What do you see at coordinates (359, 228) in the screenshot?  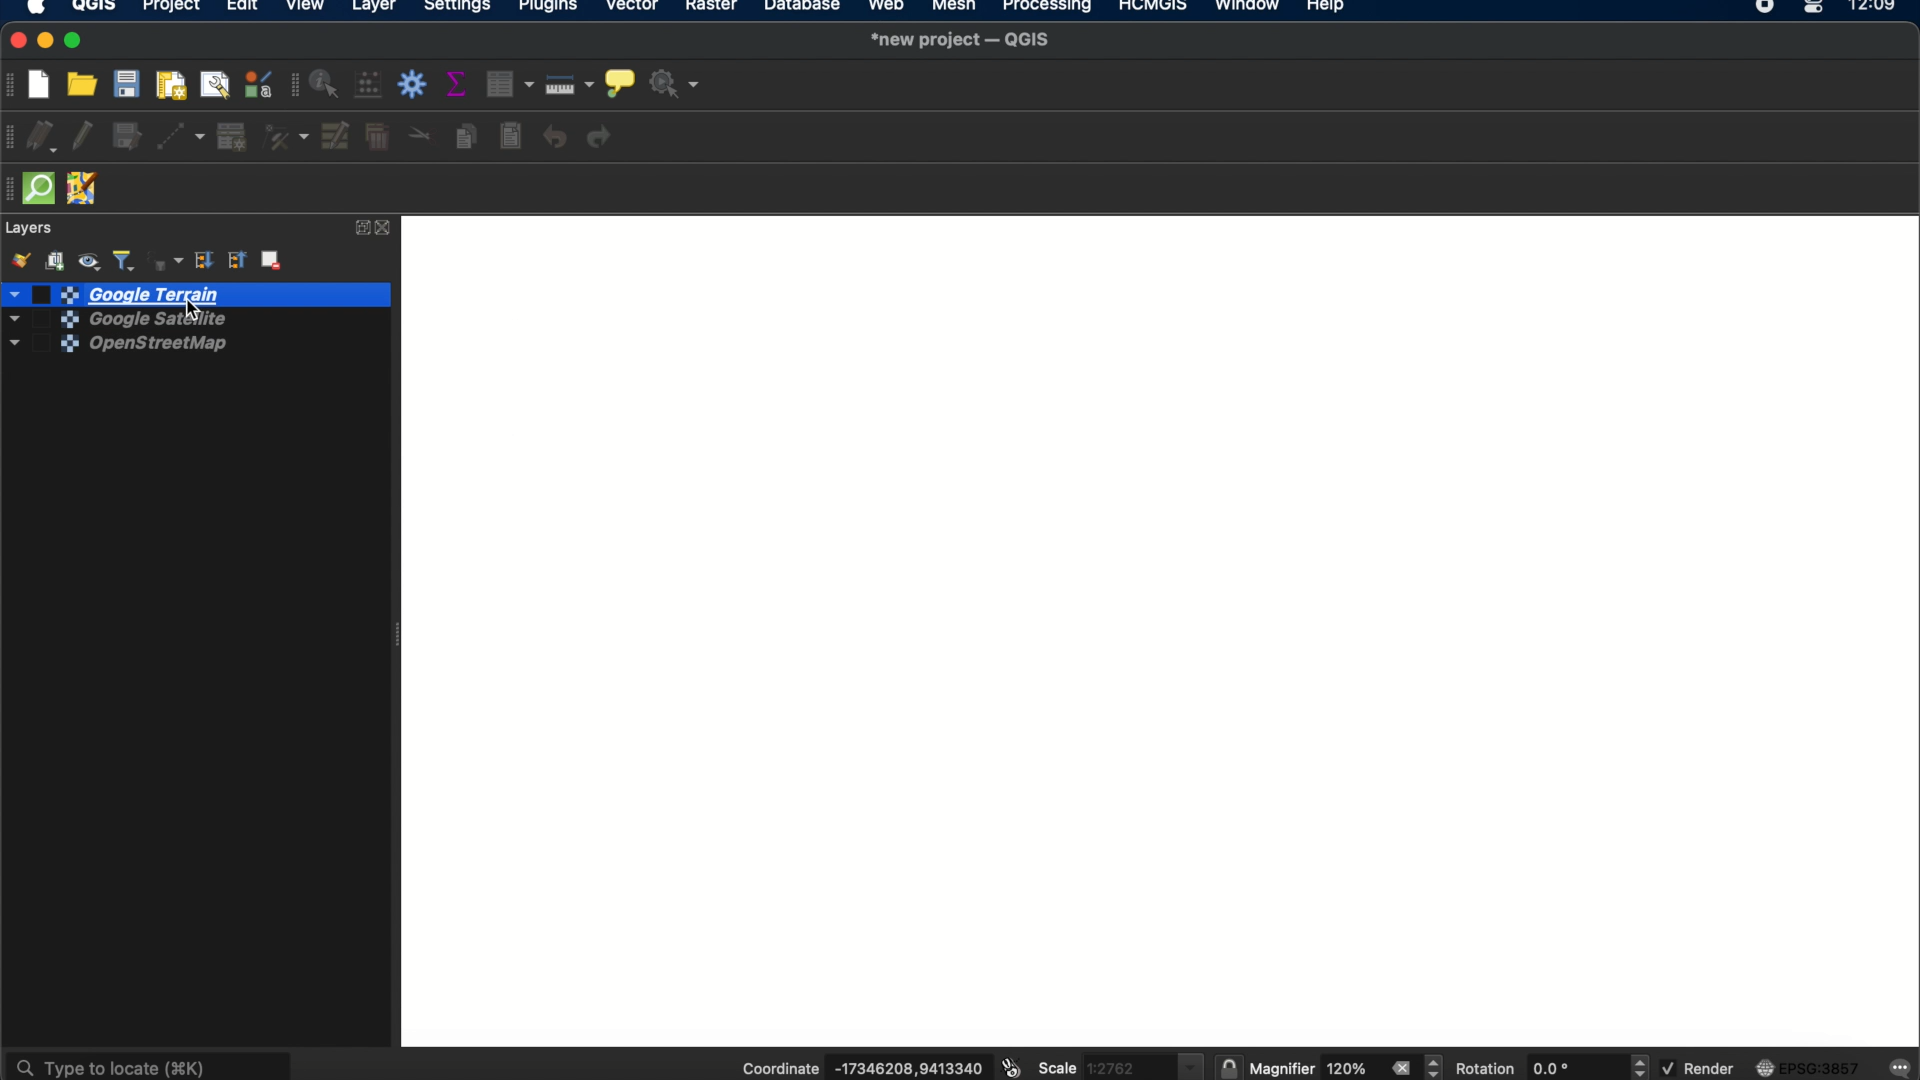 I see `expand` at bounding box center [359, 228].